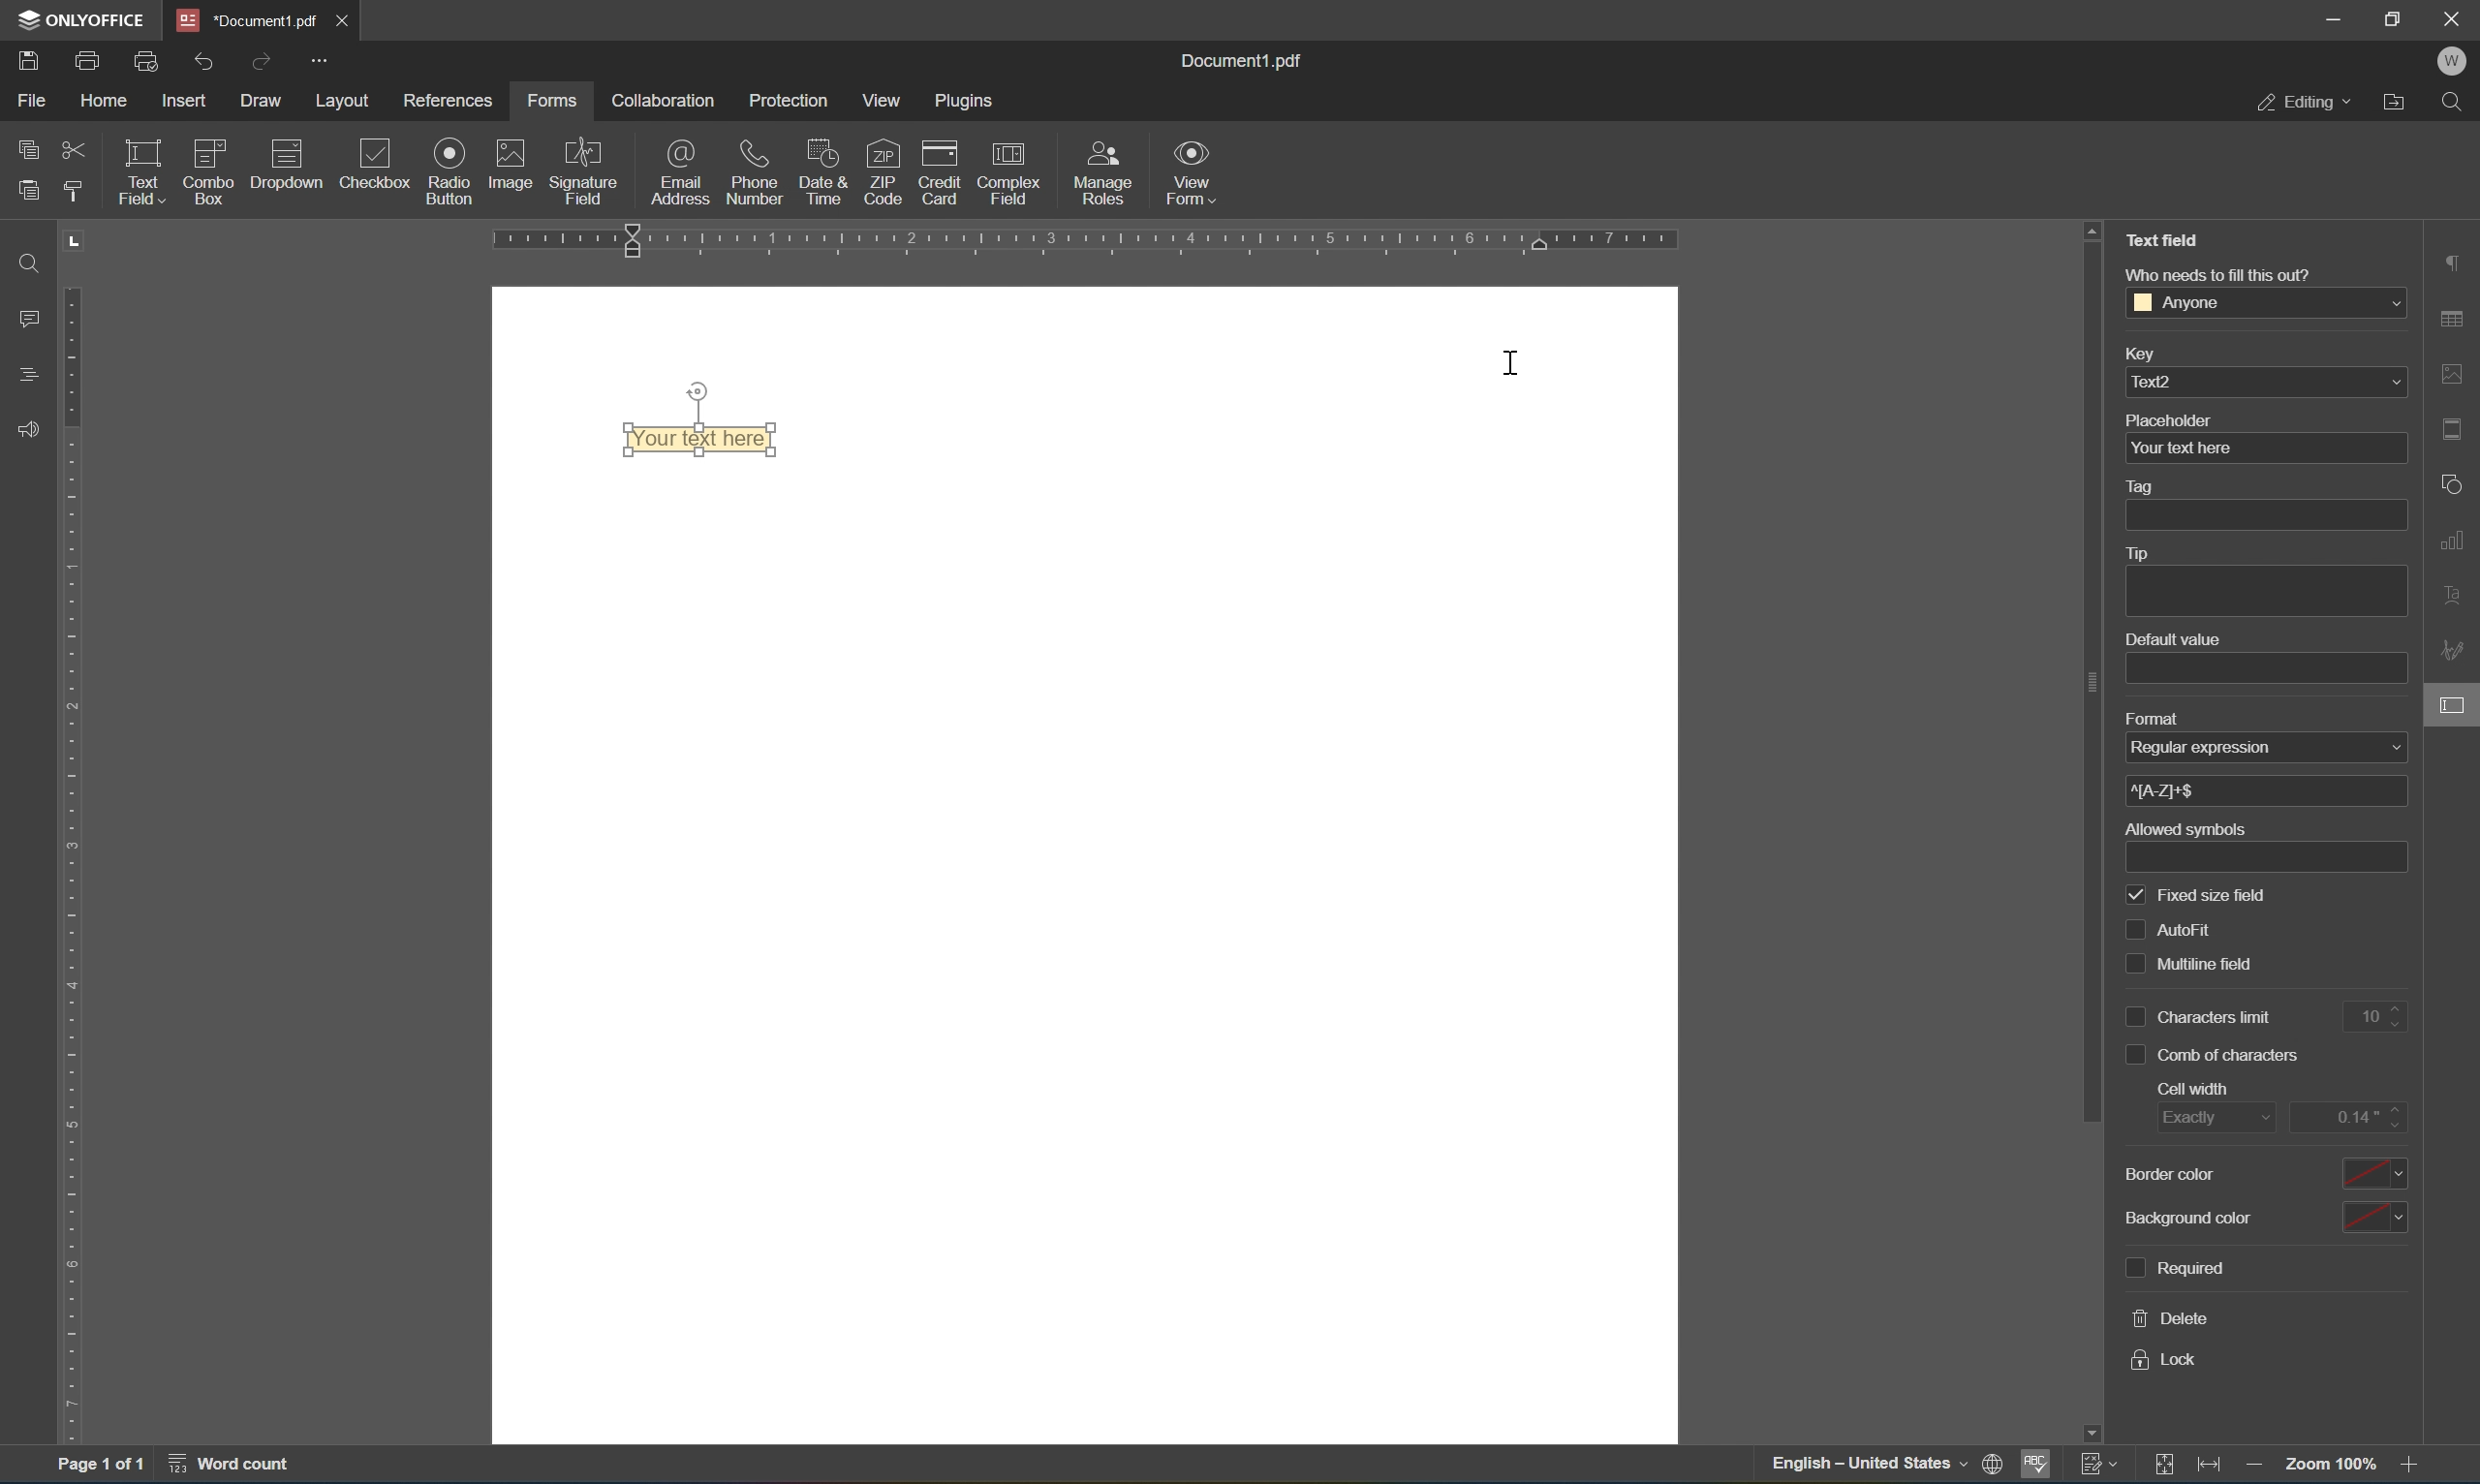 The image size is (2480, 1484). What do you see at coordinates (27, 99) in the screenshot?
I see `file` at bounding box center [27, 99].